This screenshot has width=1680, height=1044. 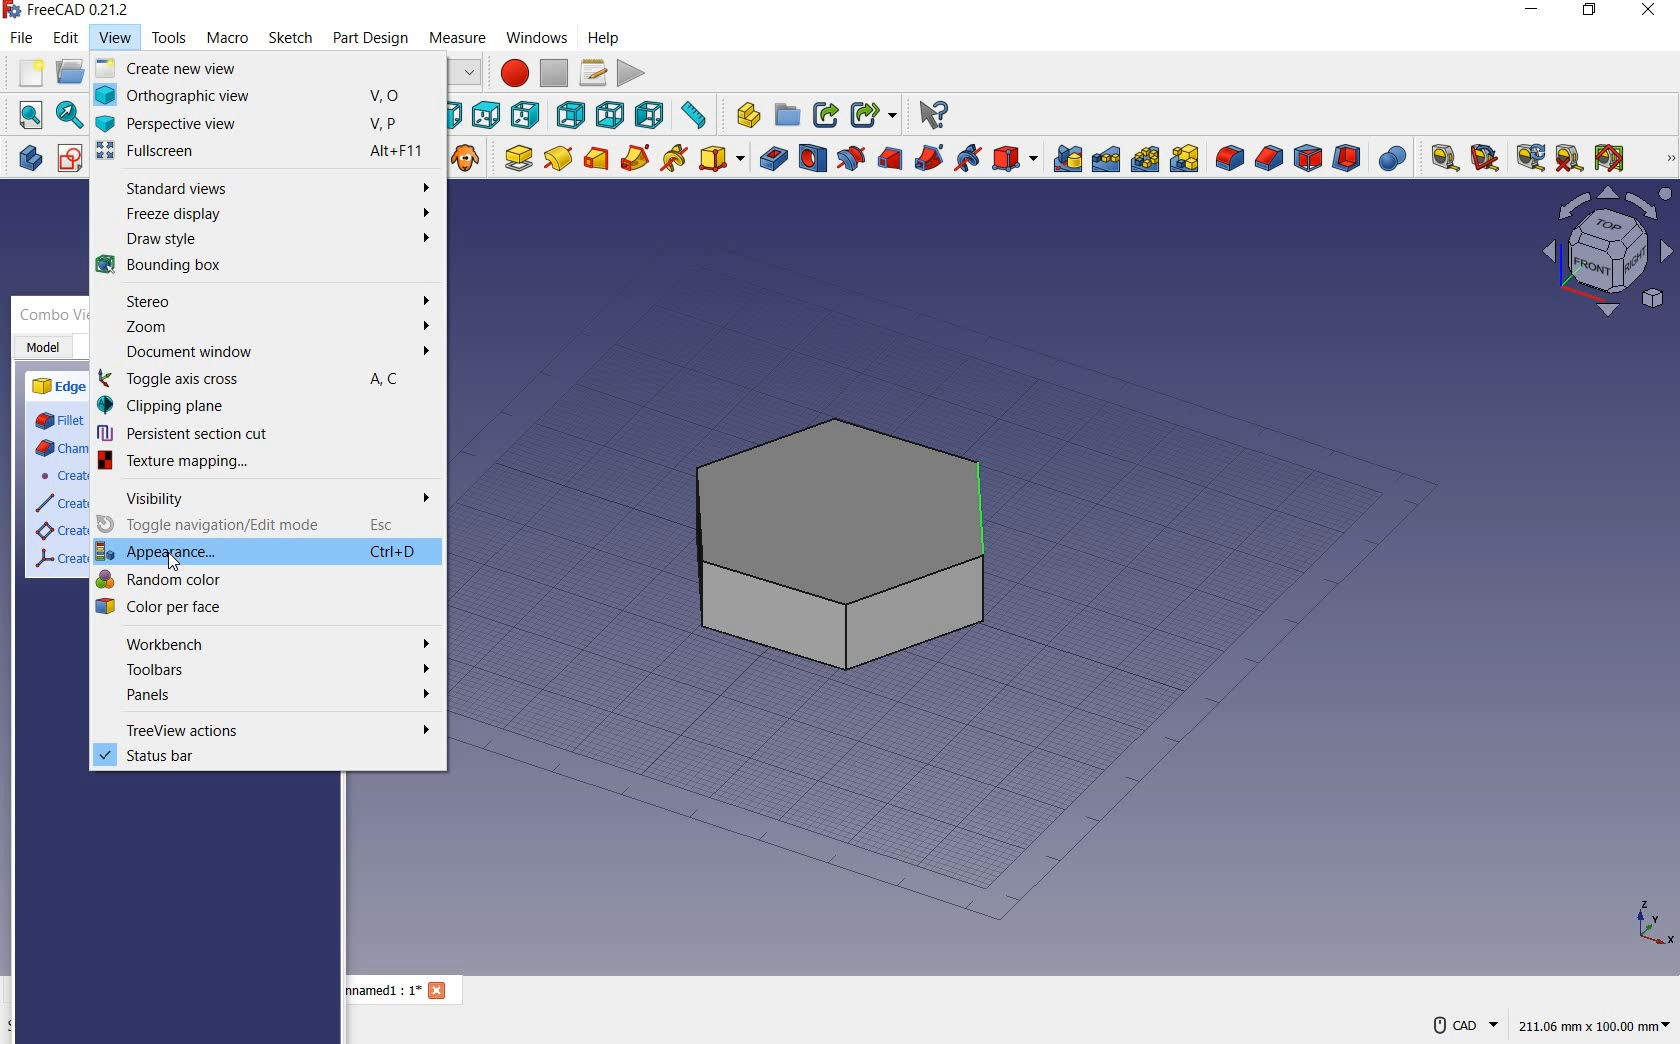 What do you see at coordinates (228, 38) in the screenshot?
I see `macro` at bounding box center [228, 38].